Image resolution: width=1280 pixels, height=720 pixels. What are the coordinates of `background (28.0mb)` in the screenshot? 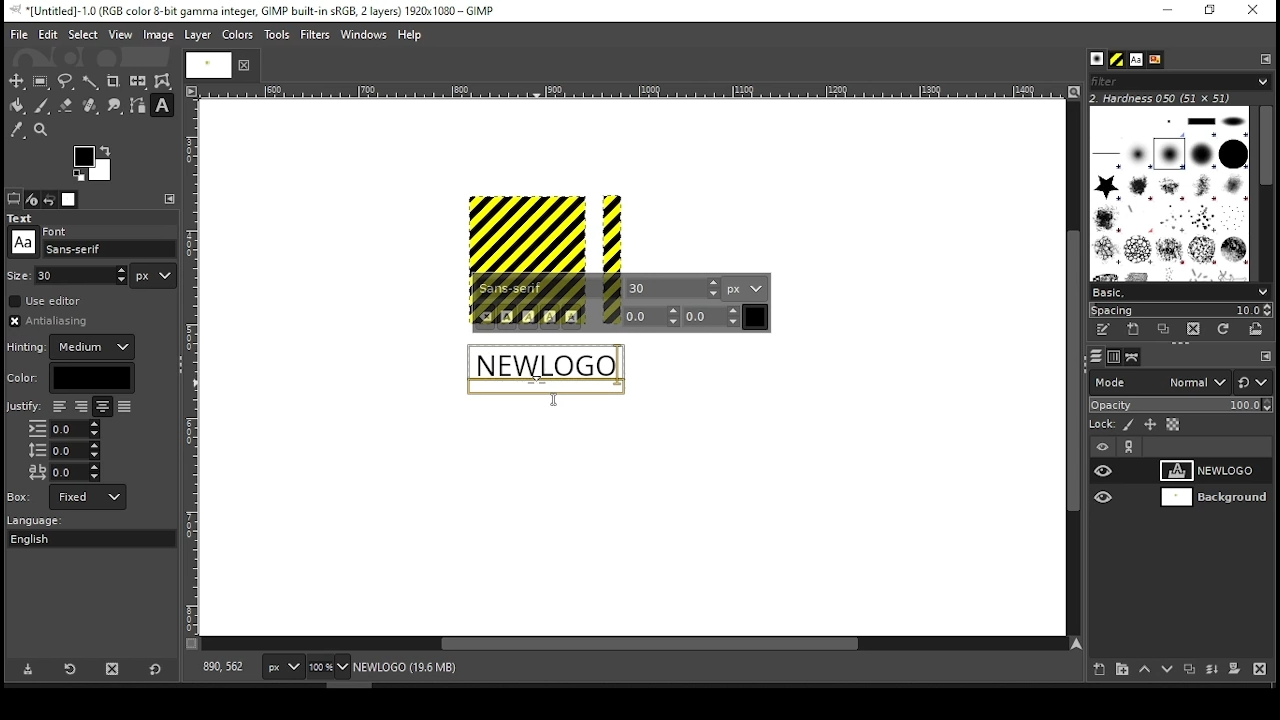 It's located at (413, 668).